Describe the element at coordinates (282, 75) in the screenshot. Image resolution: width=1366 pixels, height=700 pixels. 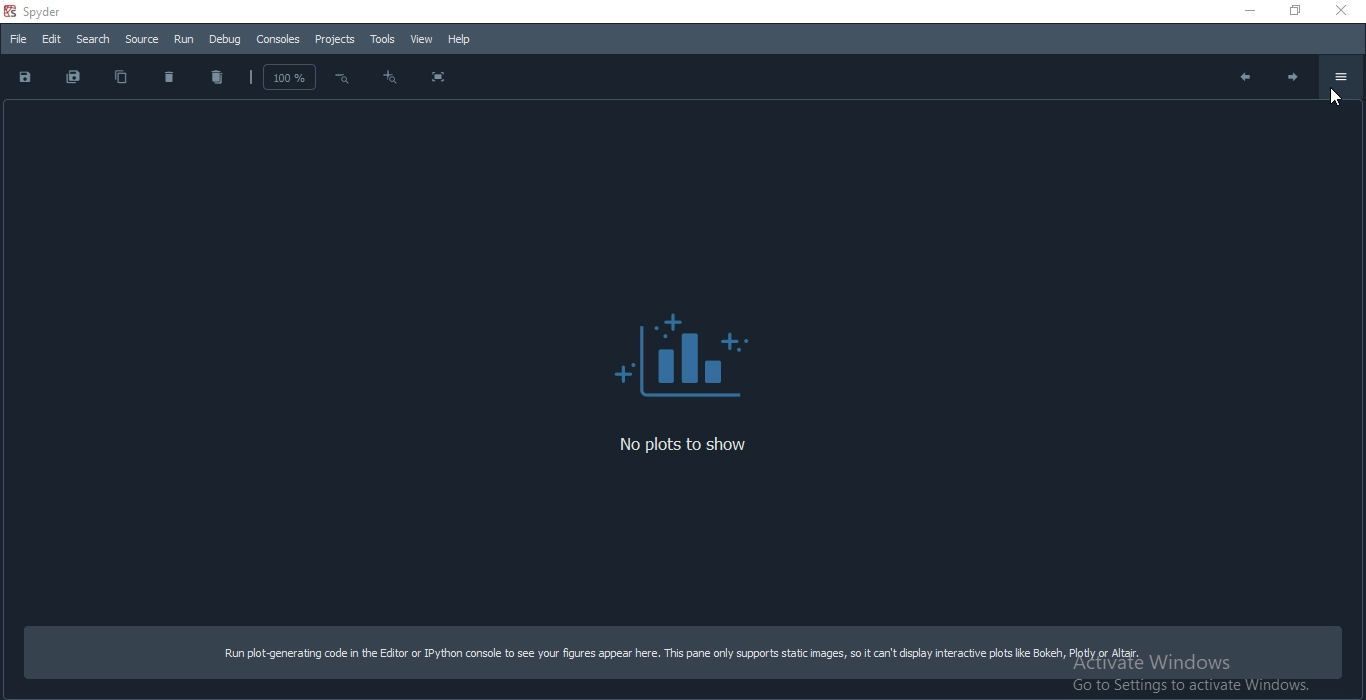
I see `Zoom percent` at that location.